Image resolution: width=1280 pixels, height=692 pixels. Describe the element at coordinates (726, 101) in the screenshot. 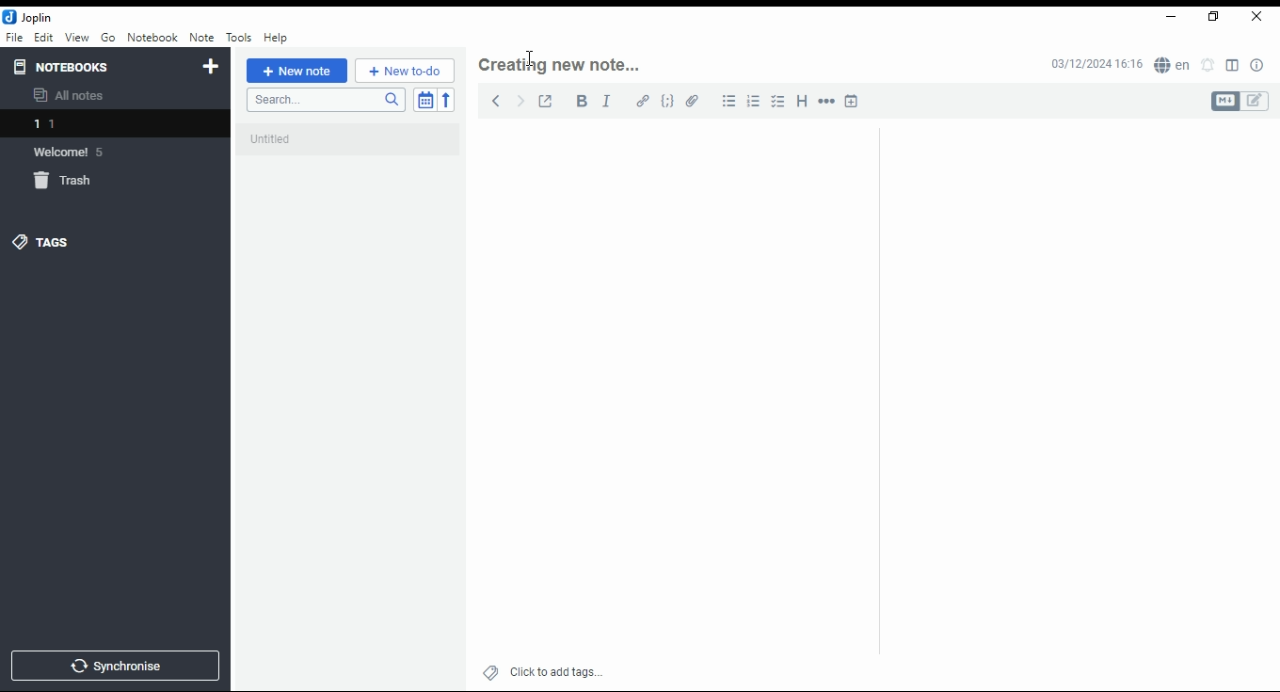

I see `bullets` at that location.